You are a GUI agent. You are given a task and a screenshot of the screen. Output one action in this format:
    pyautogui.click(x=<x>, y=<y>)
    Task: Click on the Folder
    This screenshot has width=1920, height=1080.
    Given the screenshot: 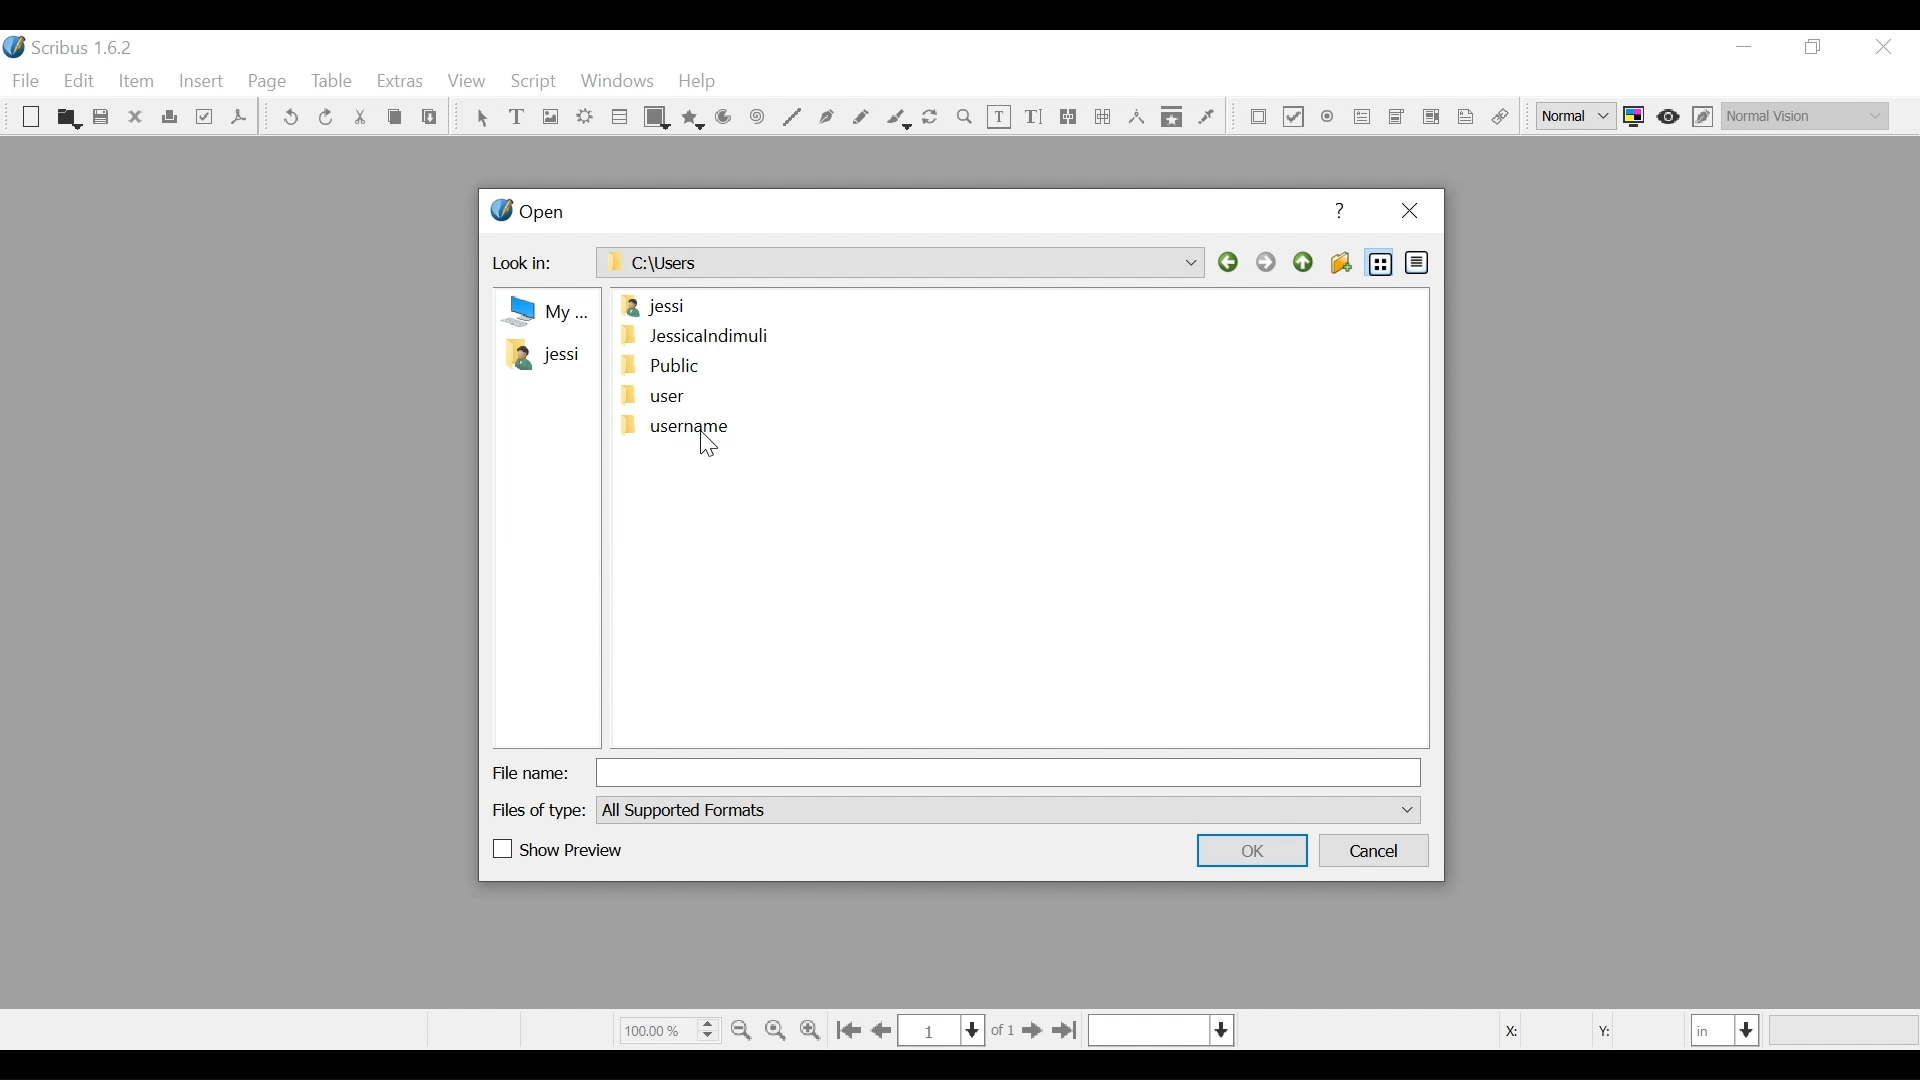 What is the action you would take?
    pyautogui.click(x=542, y=354)
    